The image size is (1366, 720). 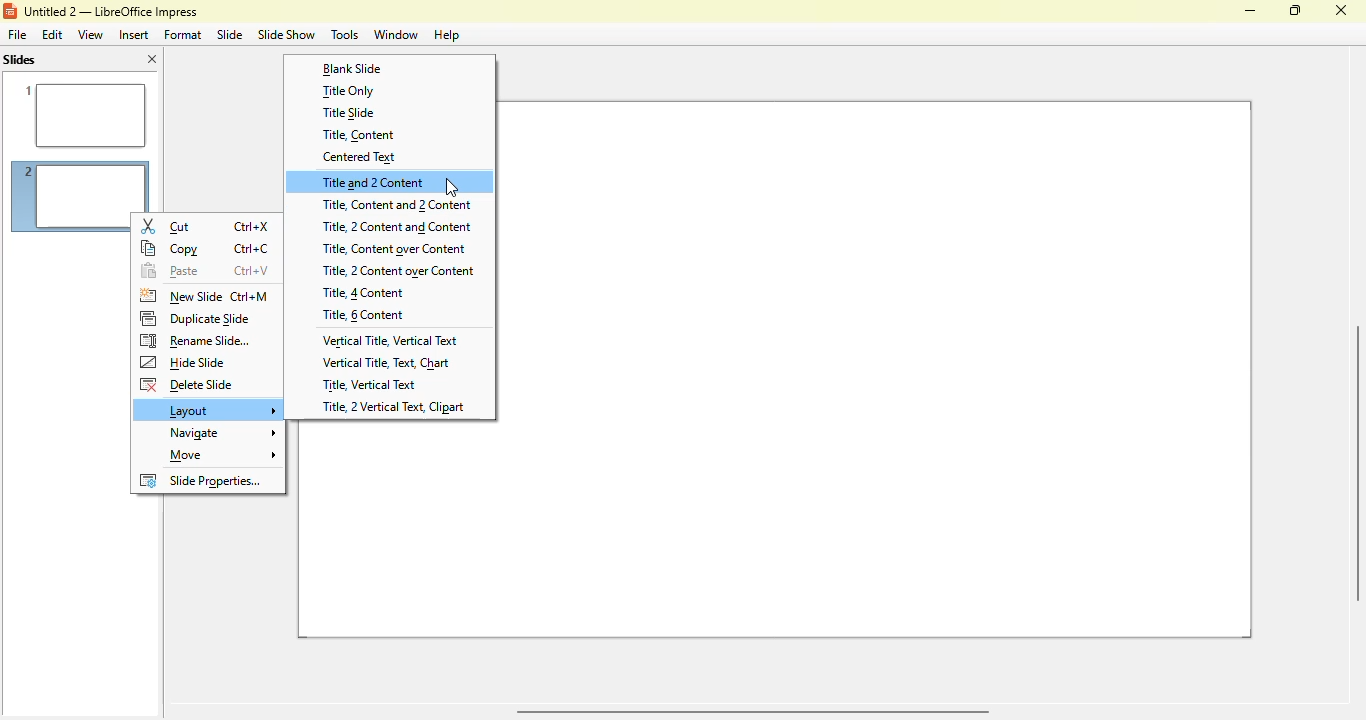 I want to click on slide 1, so click(x=79, y=114).